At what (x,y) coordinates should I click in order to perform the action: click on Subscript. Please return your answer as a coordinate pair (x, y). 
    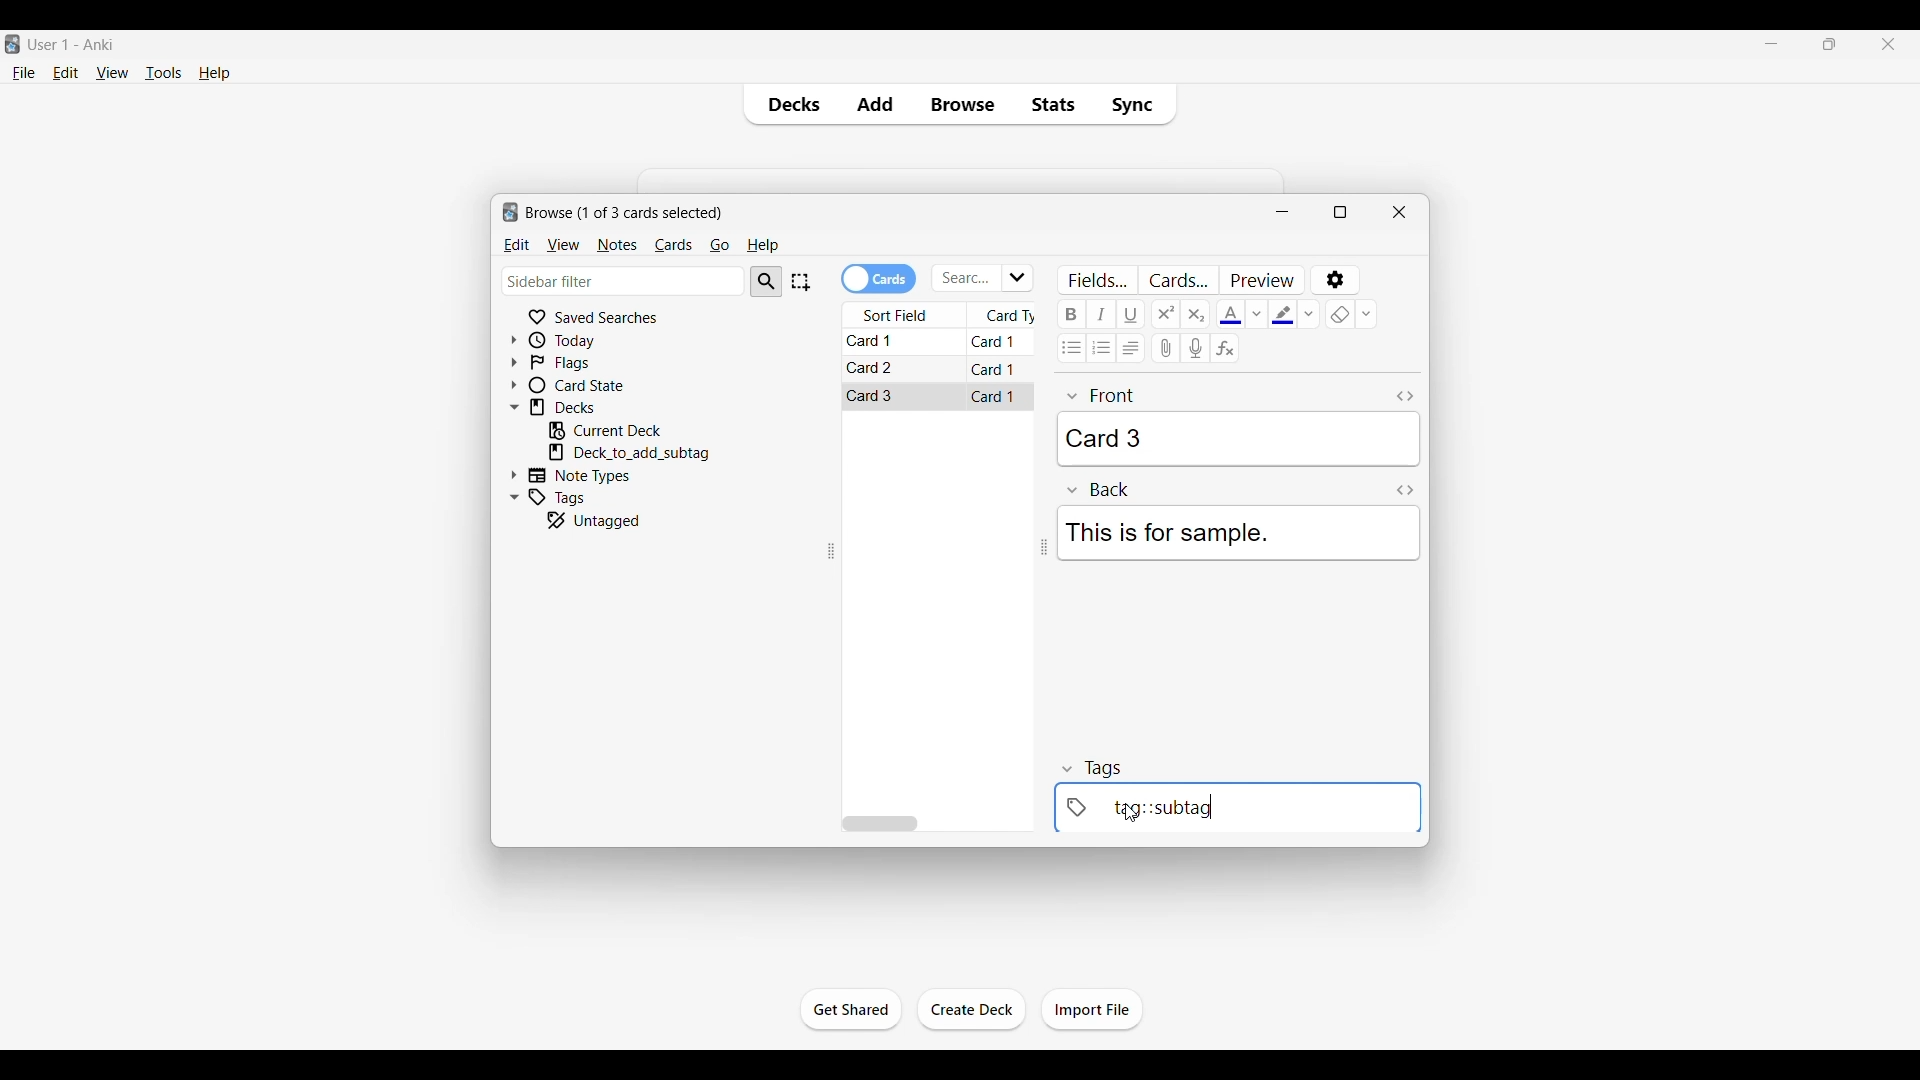
    Looking at the image, I should click on (1195, 314).